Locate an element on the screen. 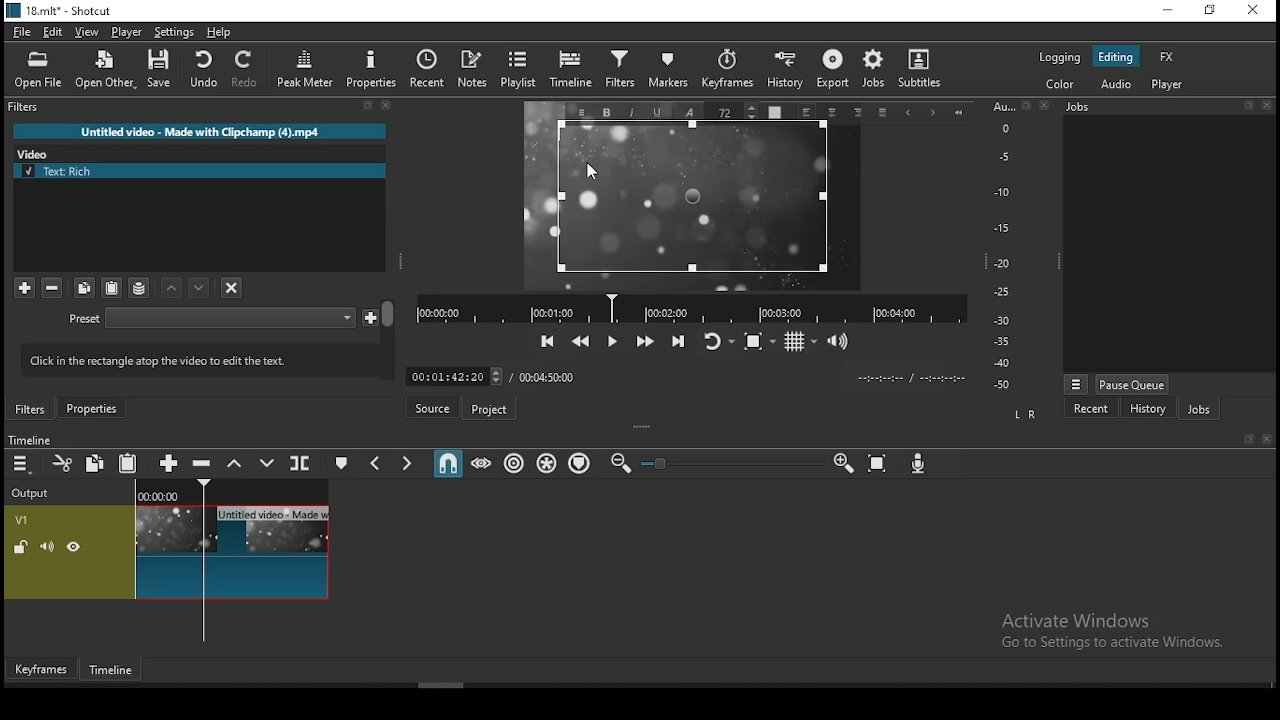 This screenshot has height=720, width=1280. scrub while dragging is located at coordinates (482, 462).